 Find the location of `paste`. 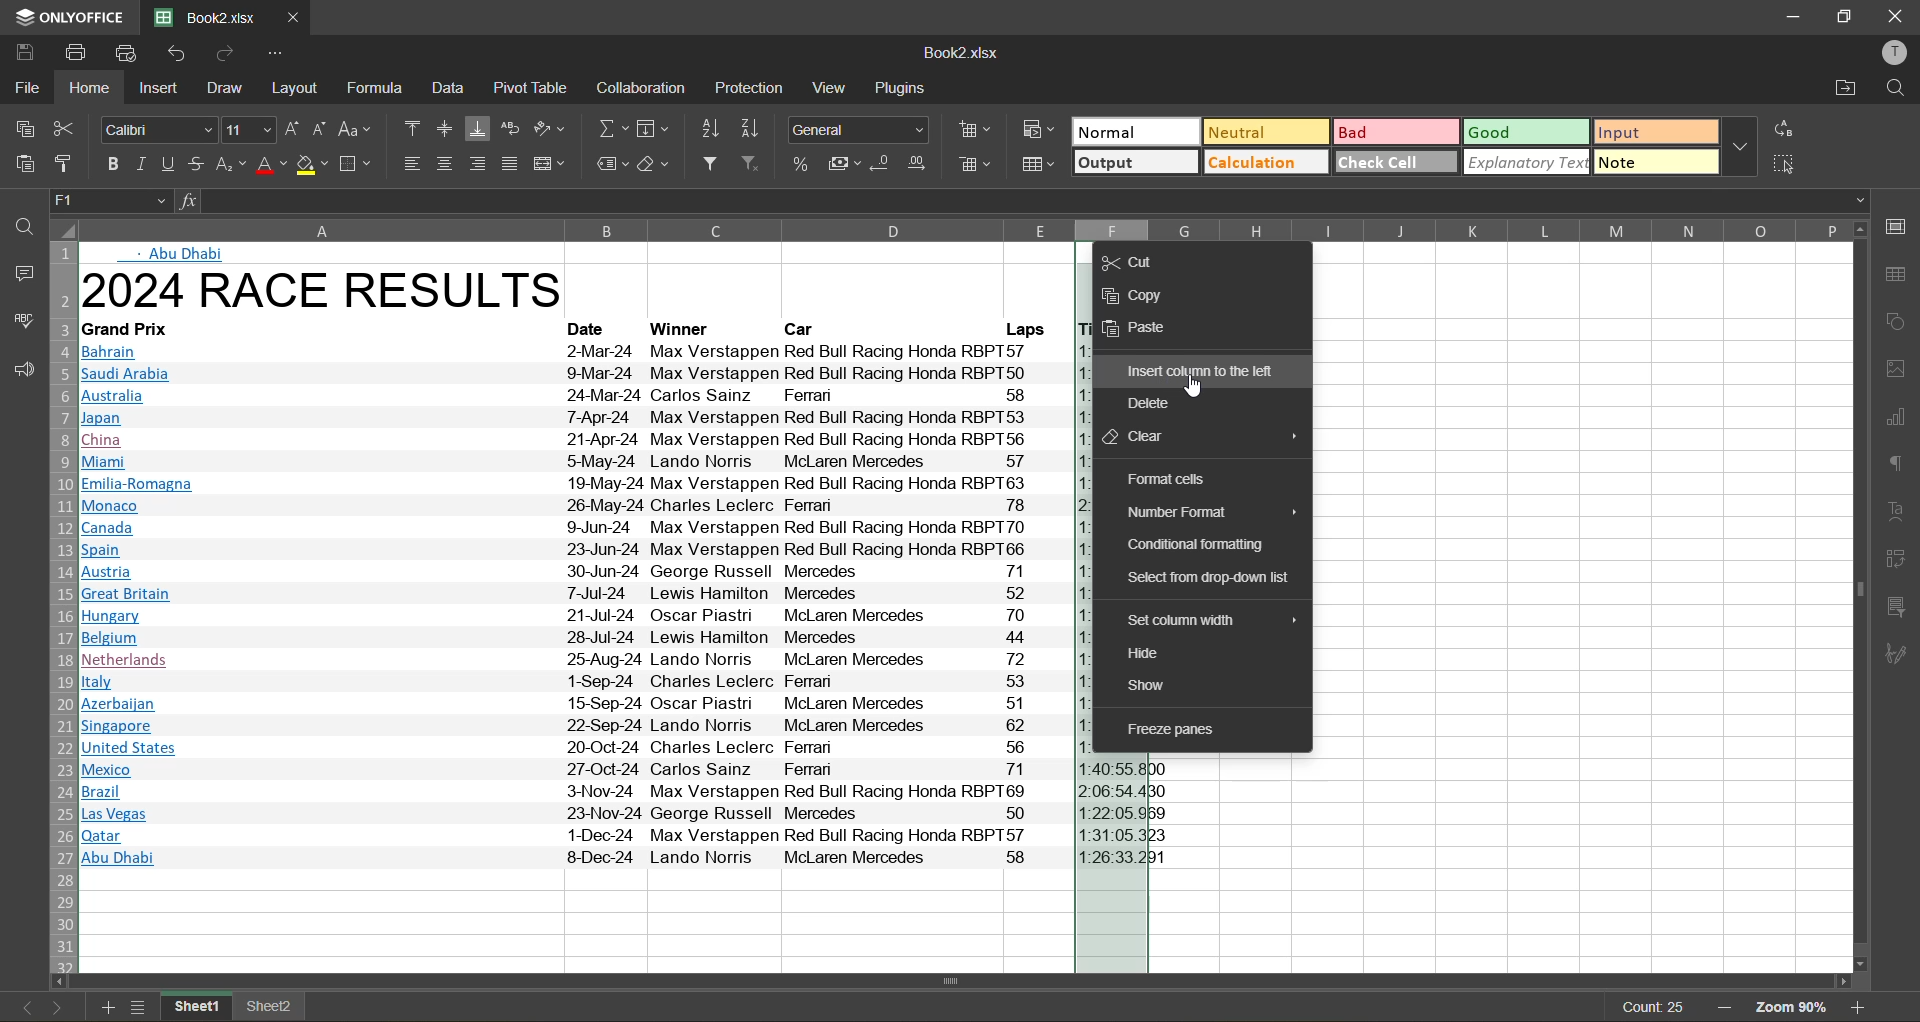

paste is located at coordinates (1148, 330).